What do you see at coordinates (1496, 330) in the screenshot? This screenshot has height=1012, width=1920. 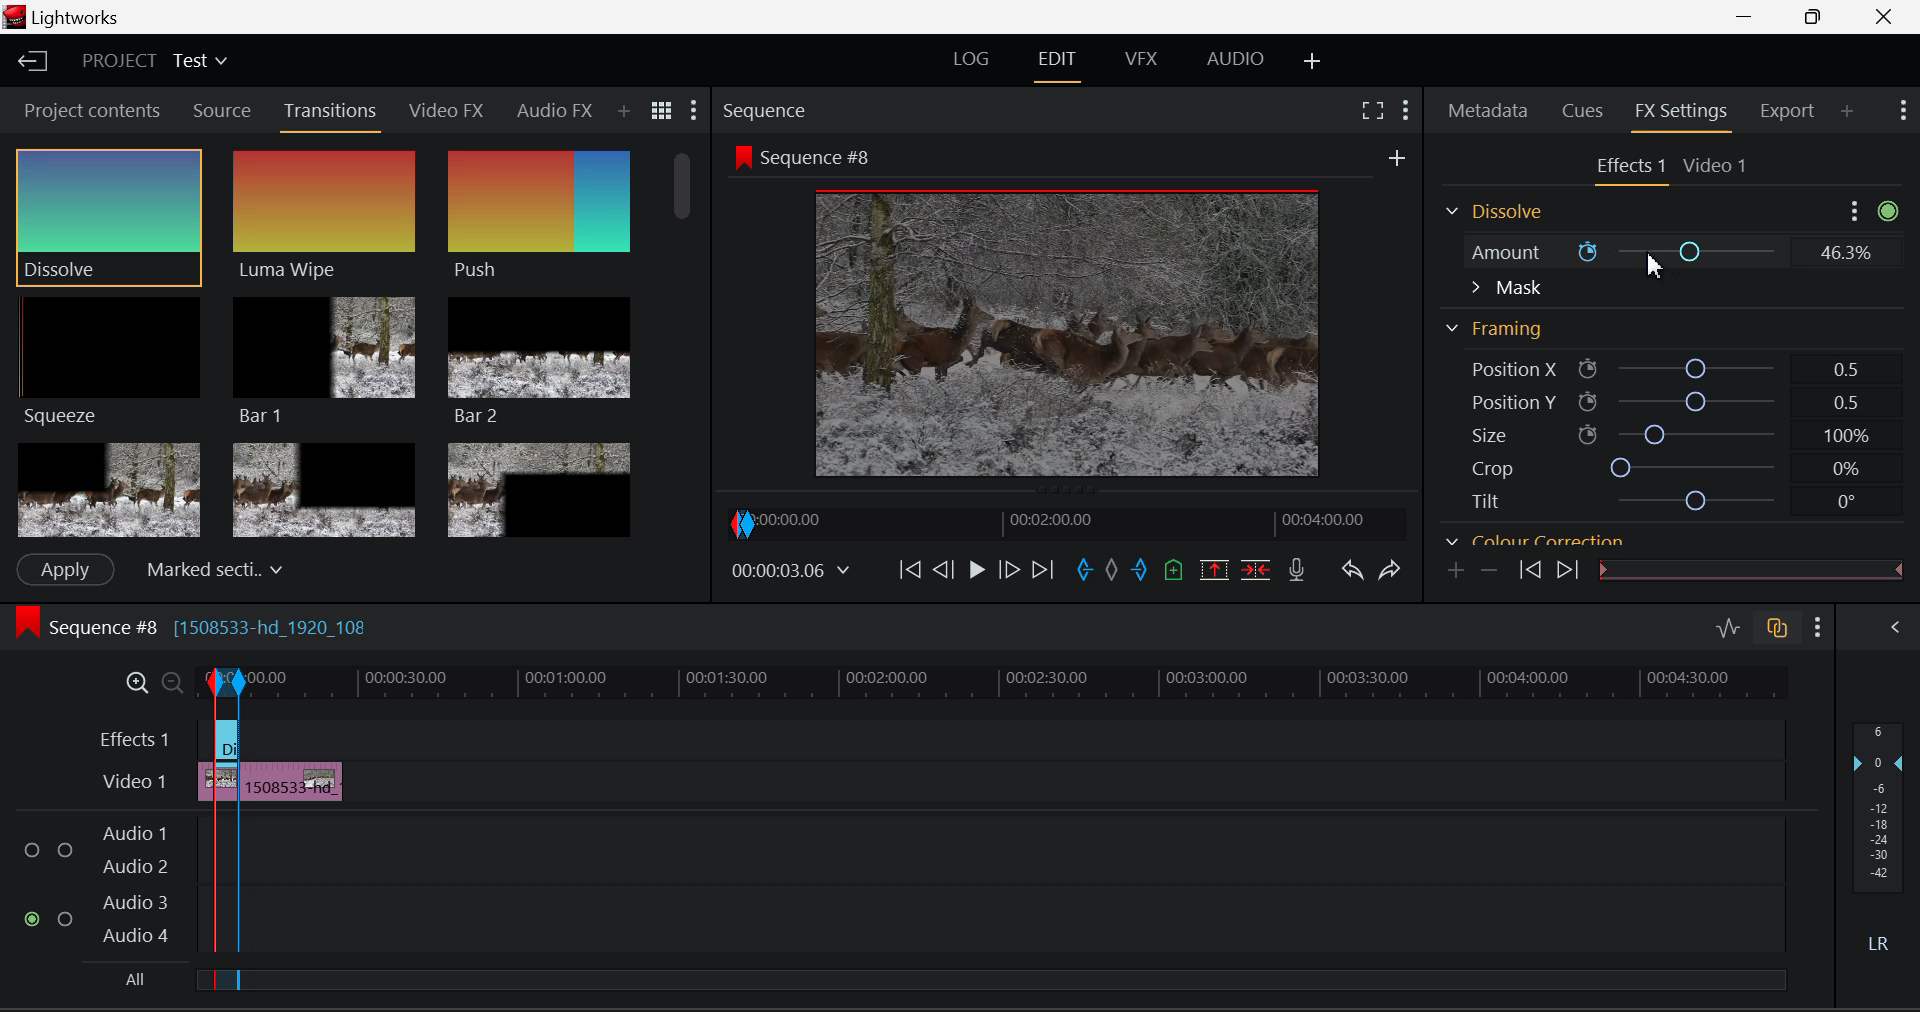 I see `Framing Section` at bounding box center [1496, 330].